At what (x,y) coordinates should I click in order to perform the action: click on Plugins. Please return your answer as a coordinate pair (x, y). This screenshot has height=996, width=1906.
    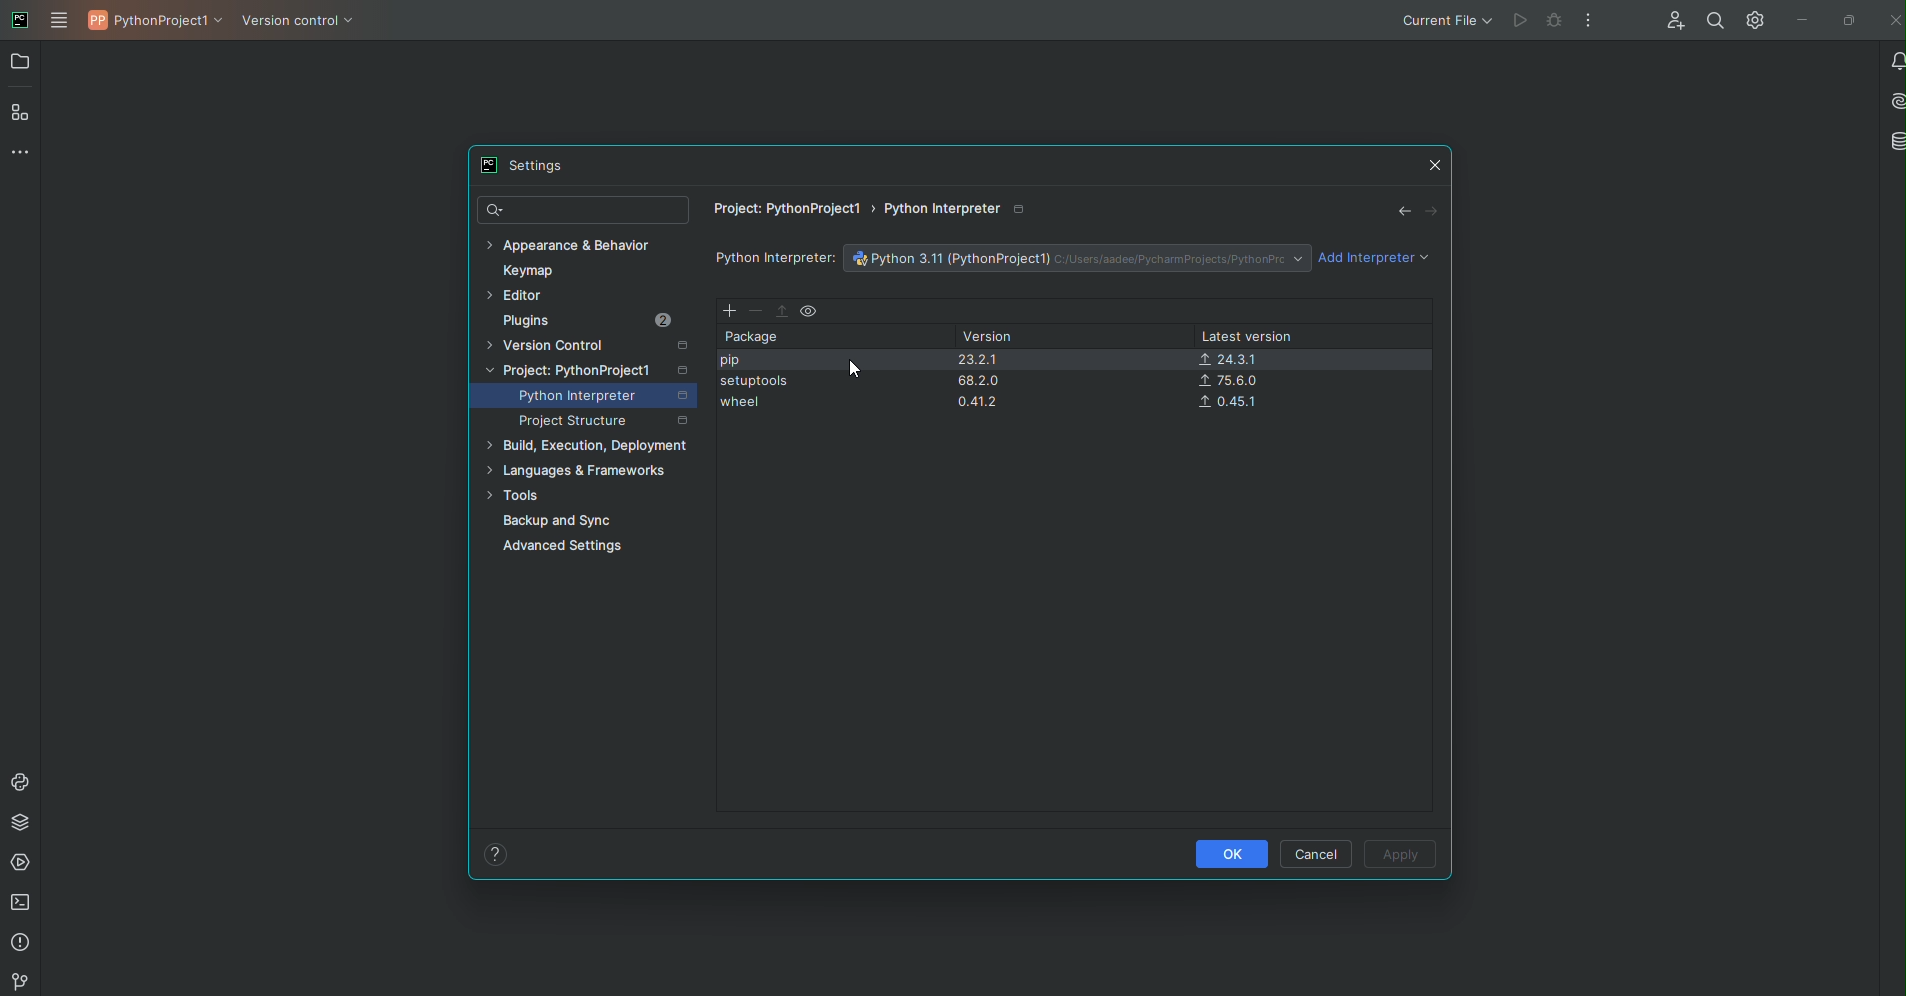
    Looking at the image, I should click on (588, 321).